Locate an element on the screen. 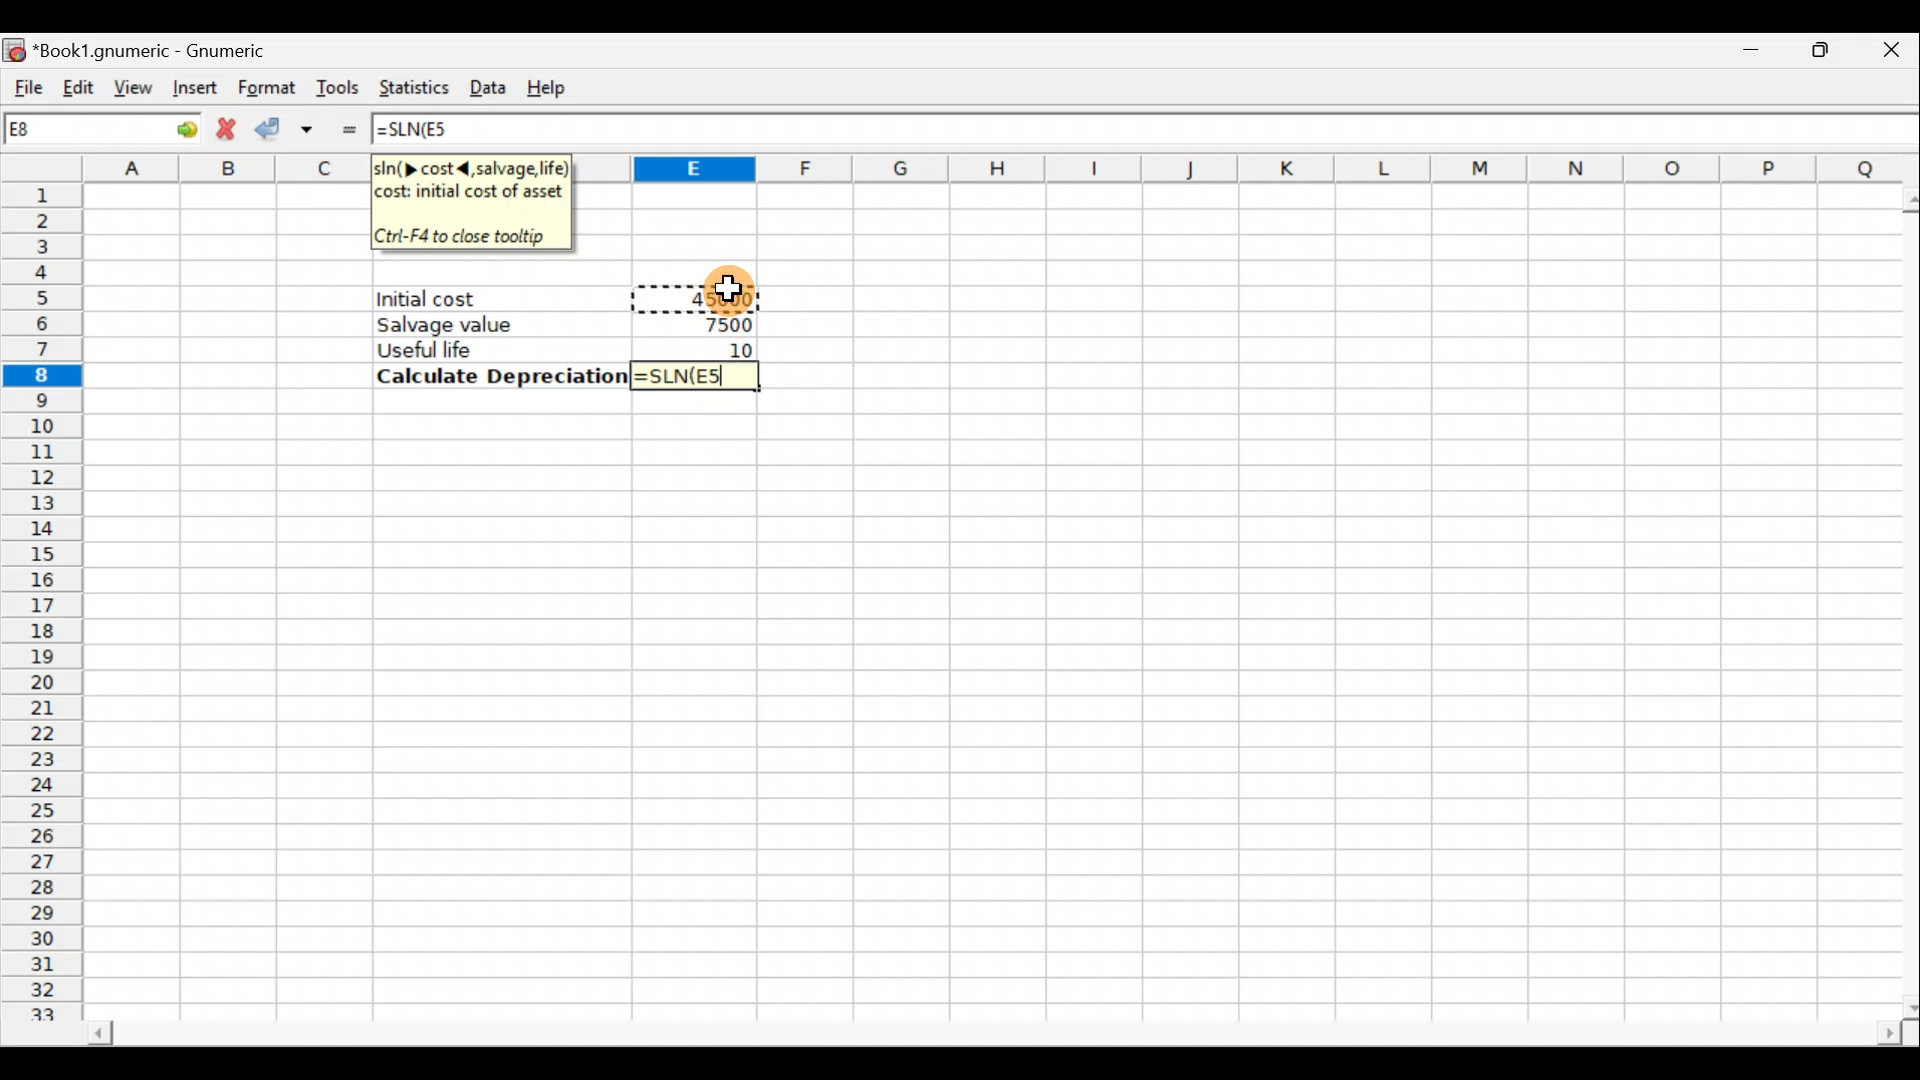 This screenshot has width=1920, height=1080. Cursor on cell E5 is located at coordinates (736, 282).